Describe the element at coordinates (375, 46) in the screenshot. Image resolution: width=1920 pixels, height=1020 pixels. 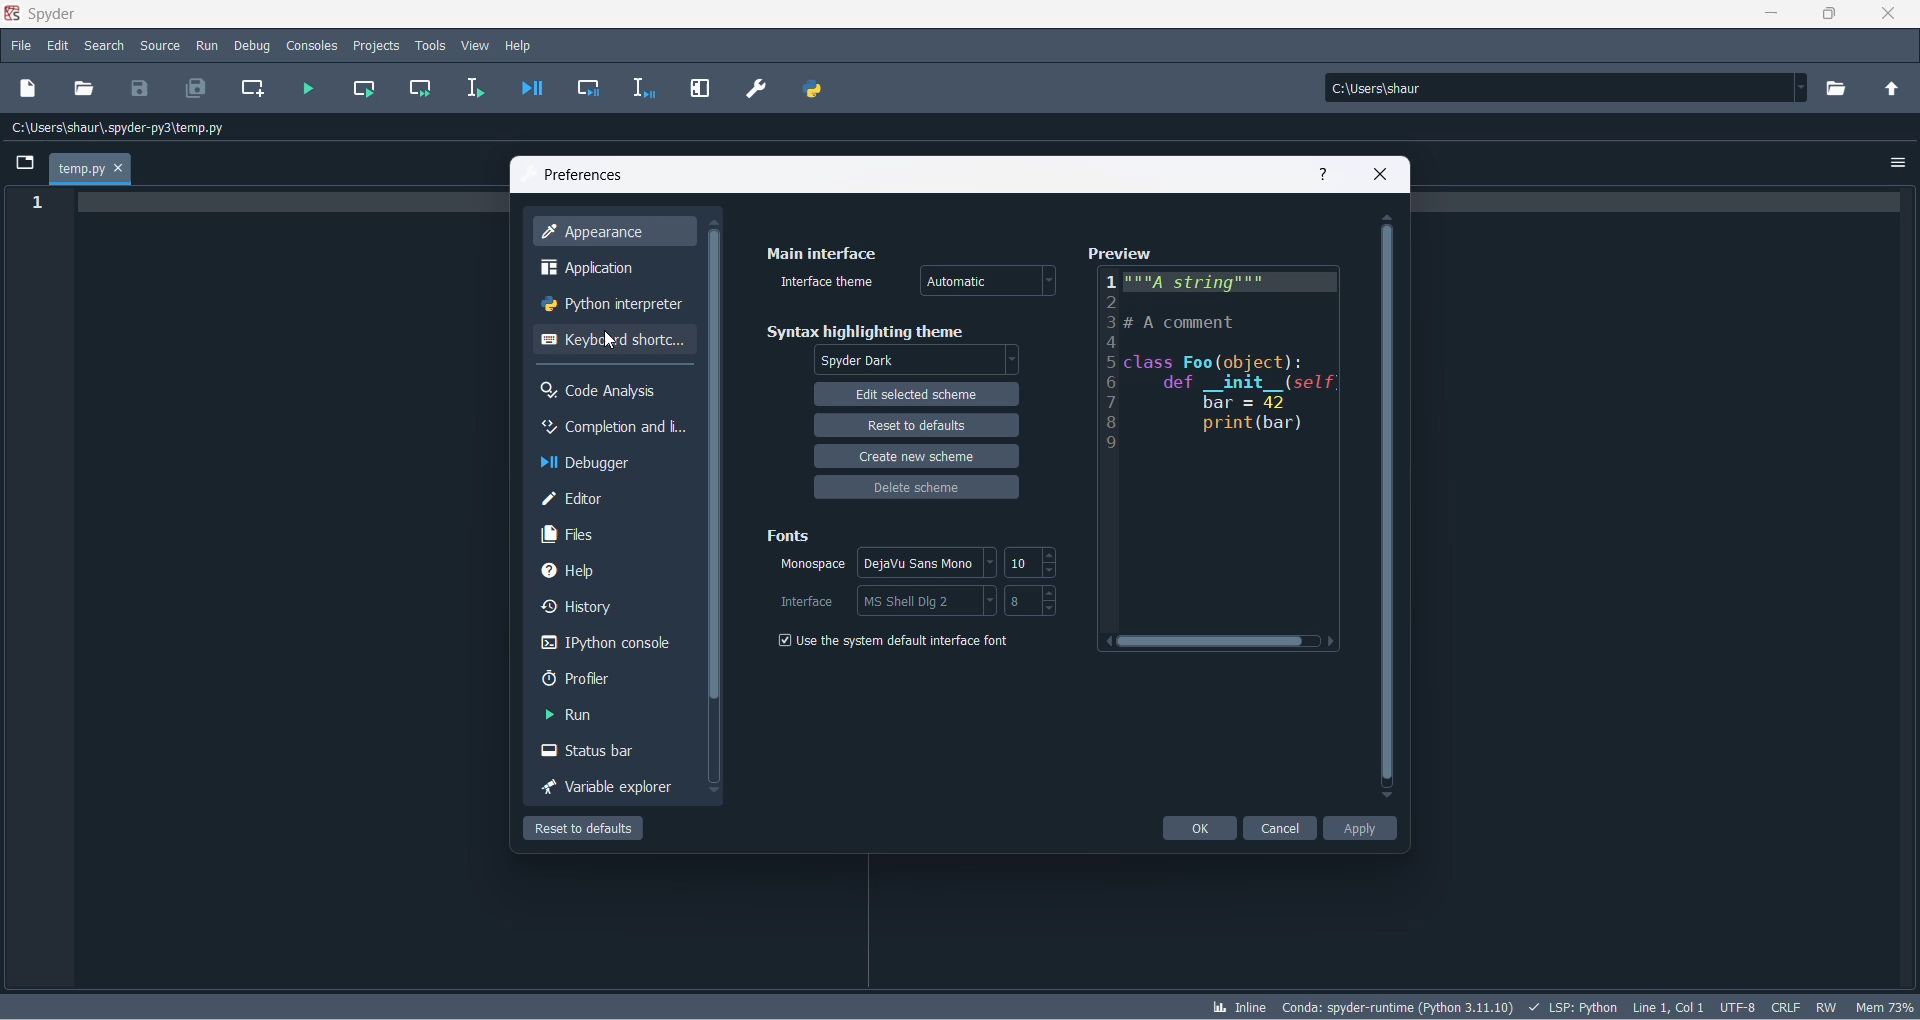
I see `projects` at that location.